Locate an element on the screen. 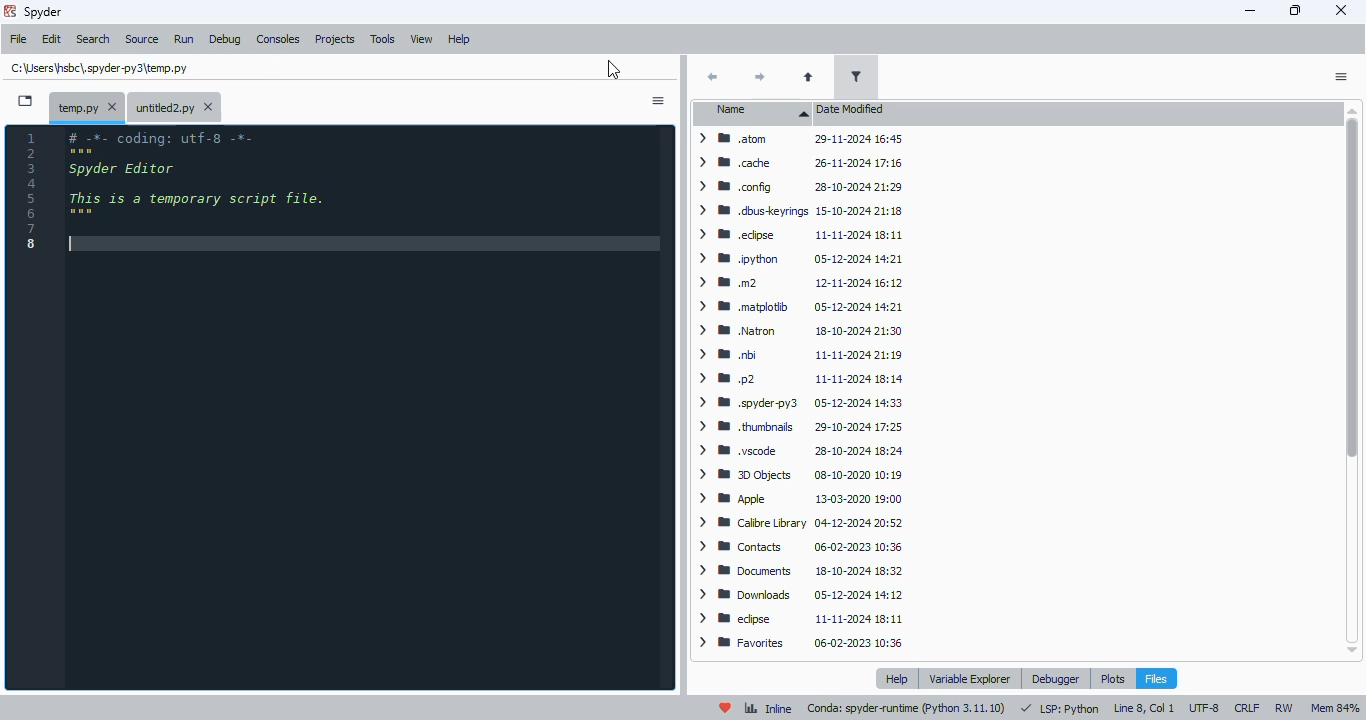  filter is located at coordinates (857, 76).